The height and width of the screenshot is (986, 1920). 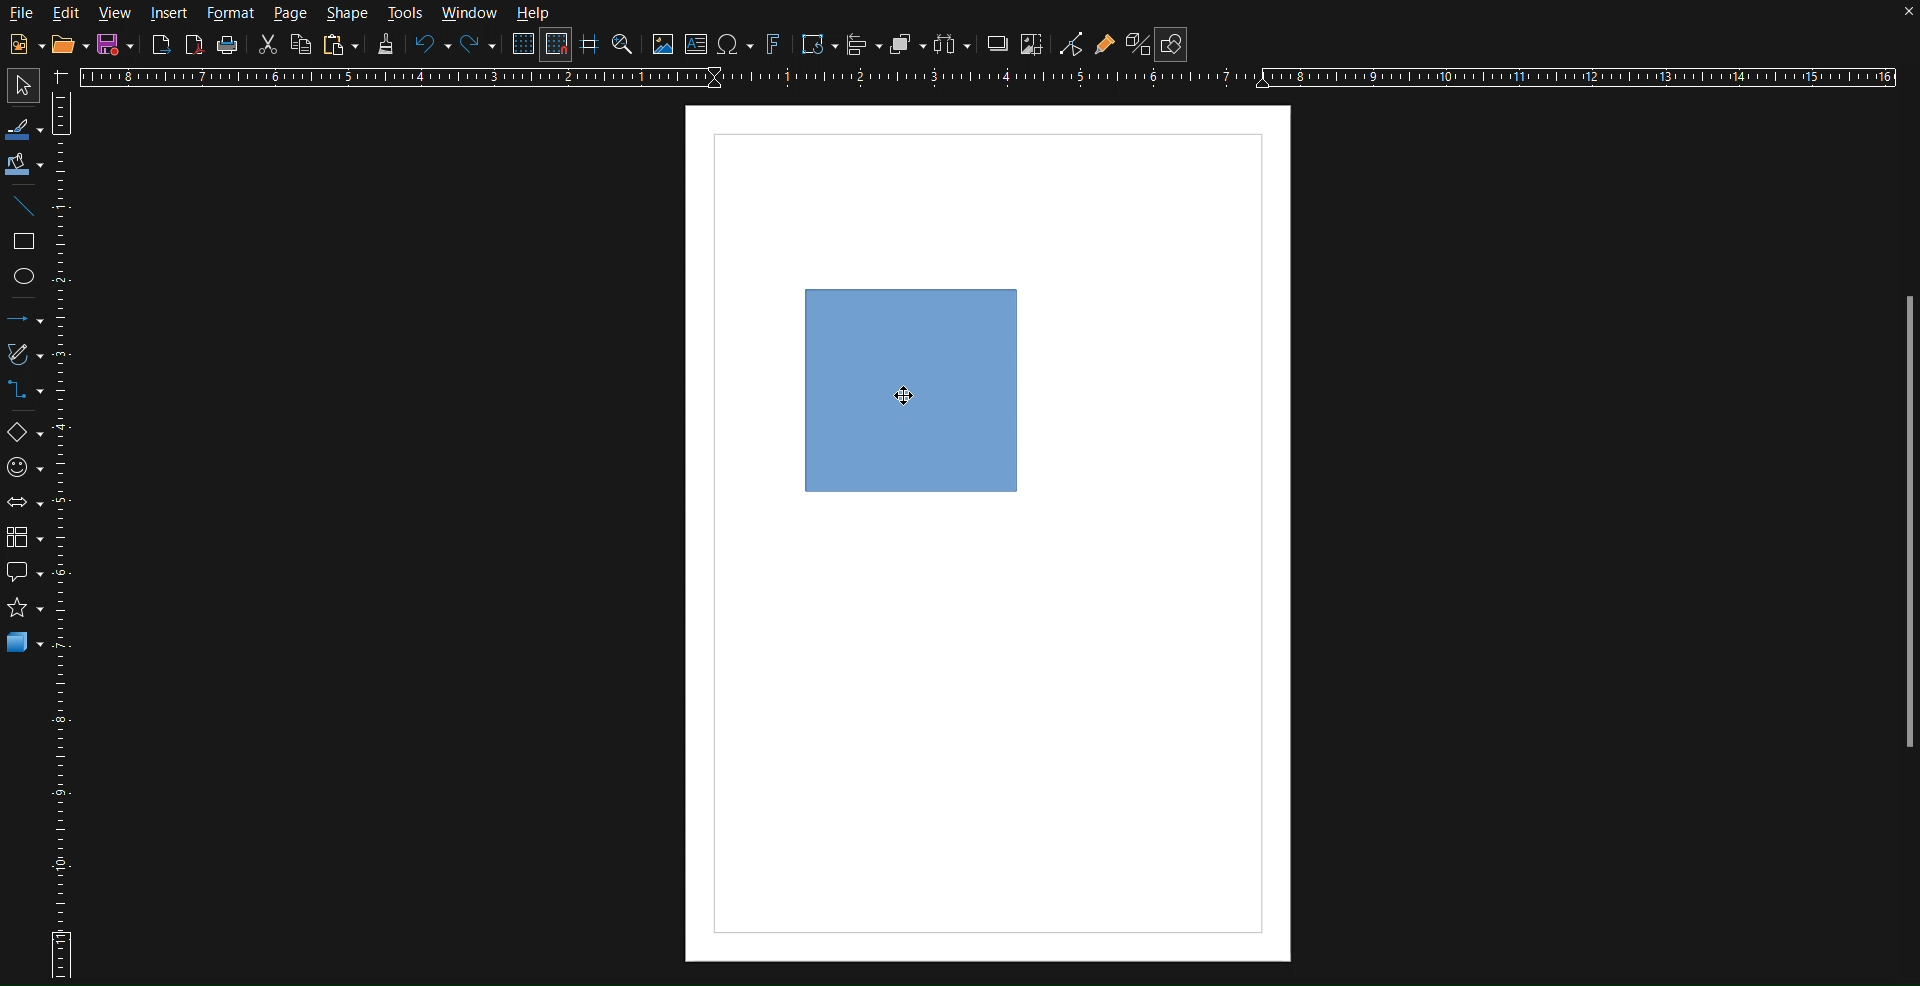 I want to click on Symbol Shapes, so click(x=24, y=466).